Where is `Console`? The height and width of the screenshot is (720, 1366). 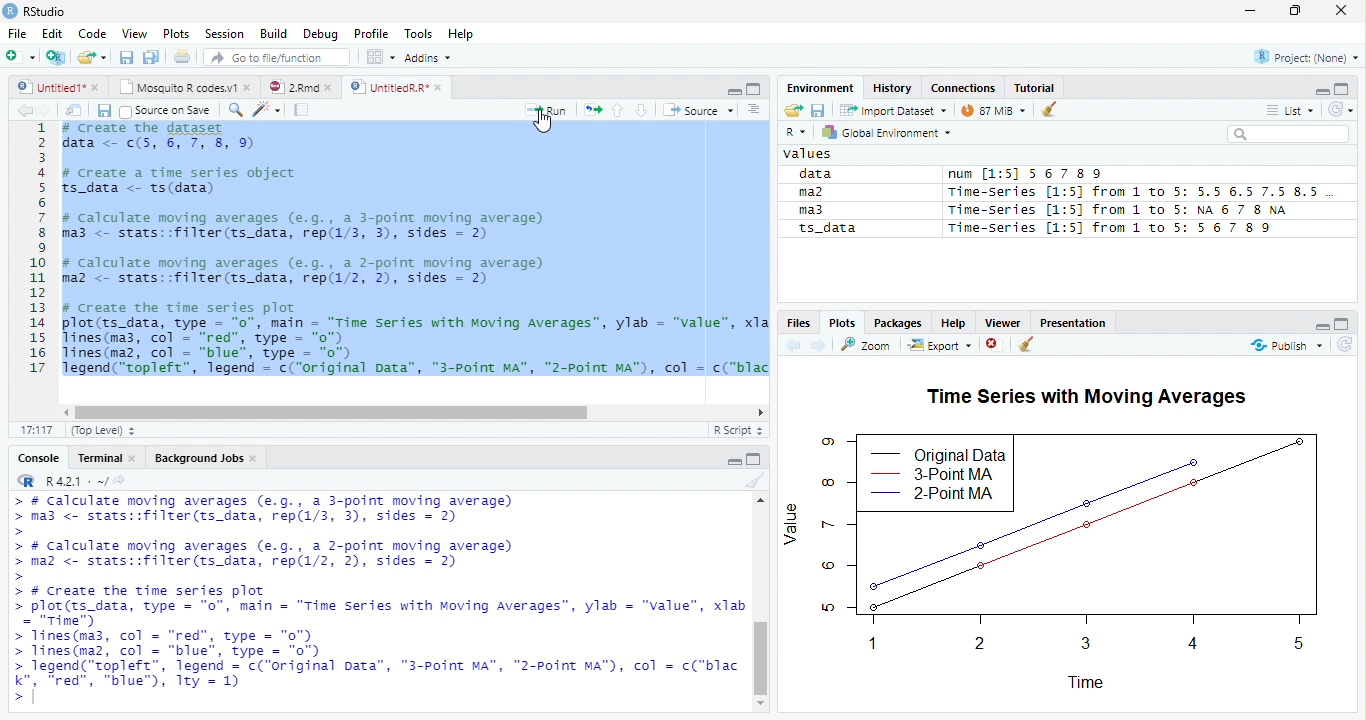
Console is located at coordinates (37, 459).